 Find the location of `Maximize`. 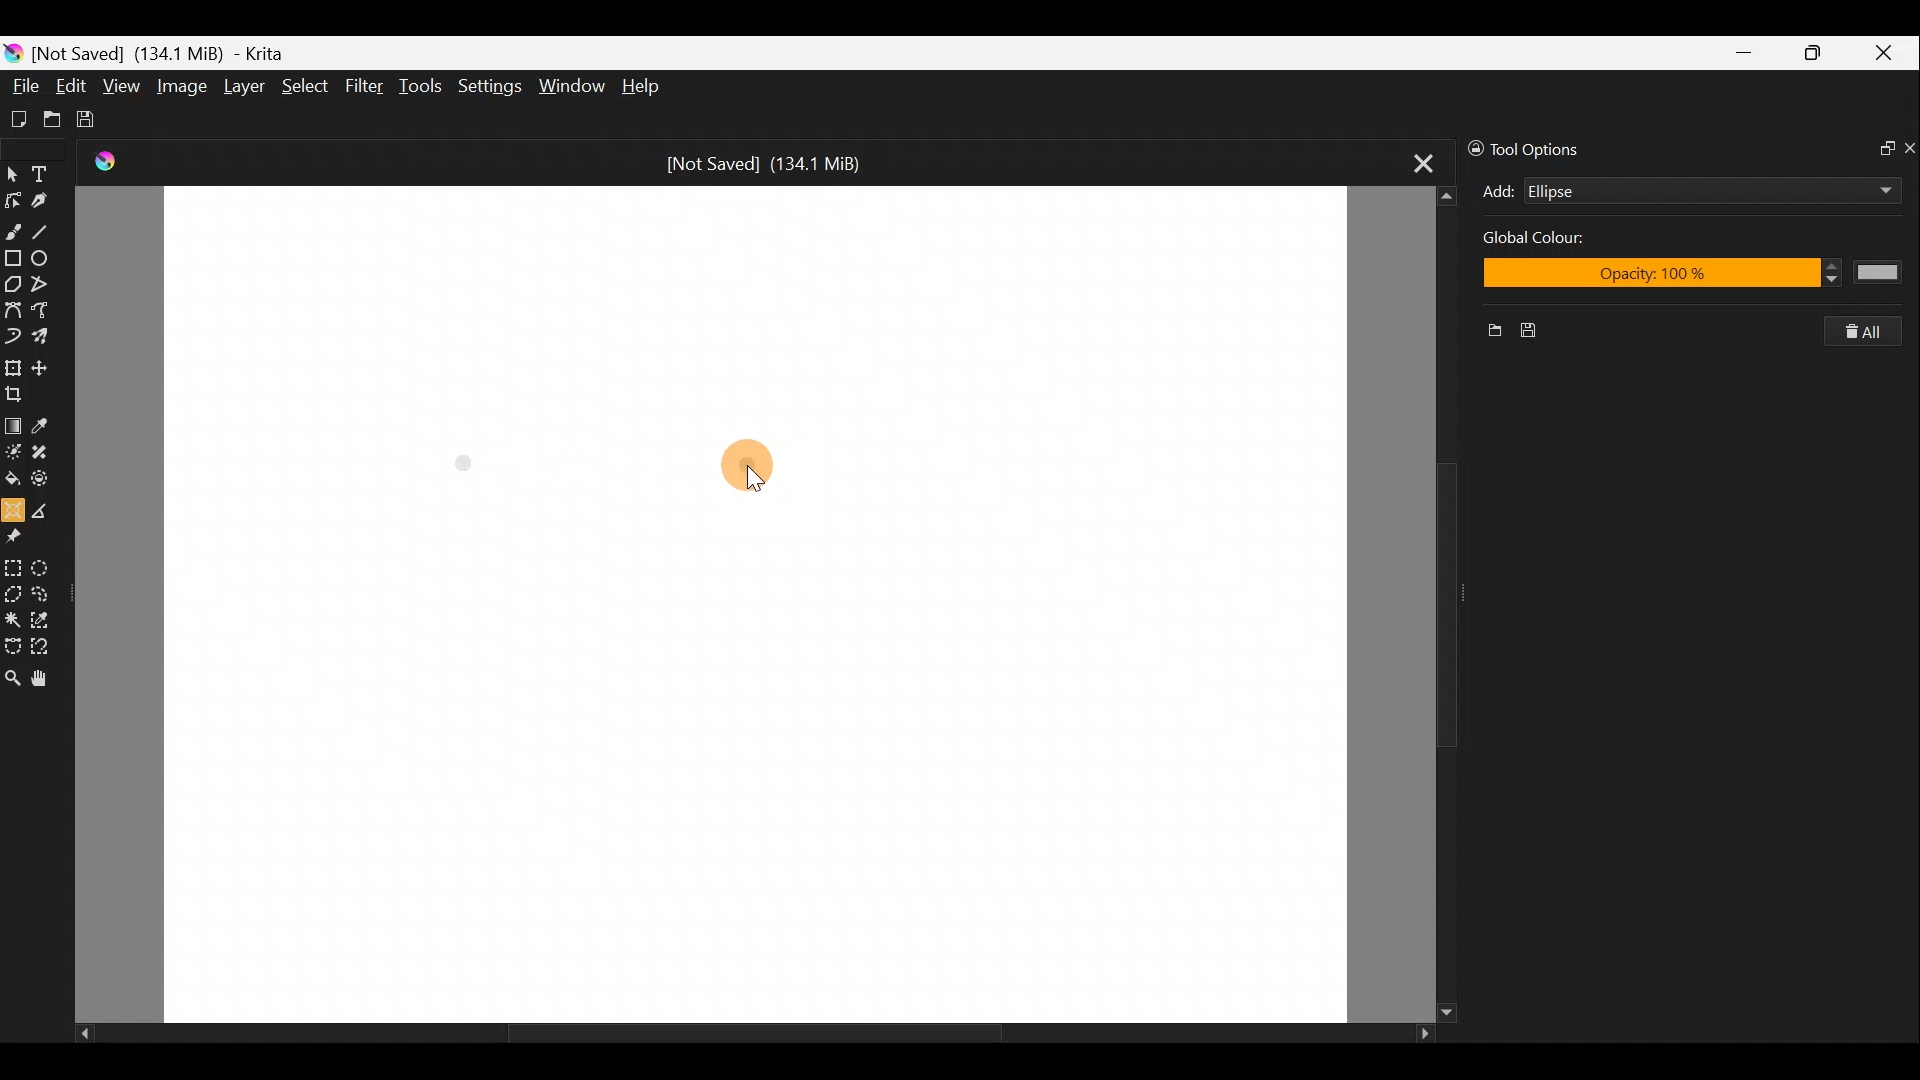

Maximize is located at coordinates (1819, 52).